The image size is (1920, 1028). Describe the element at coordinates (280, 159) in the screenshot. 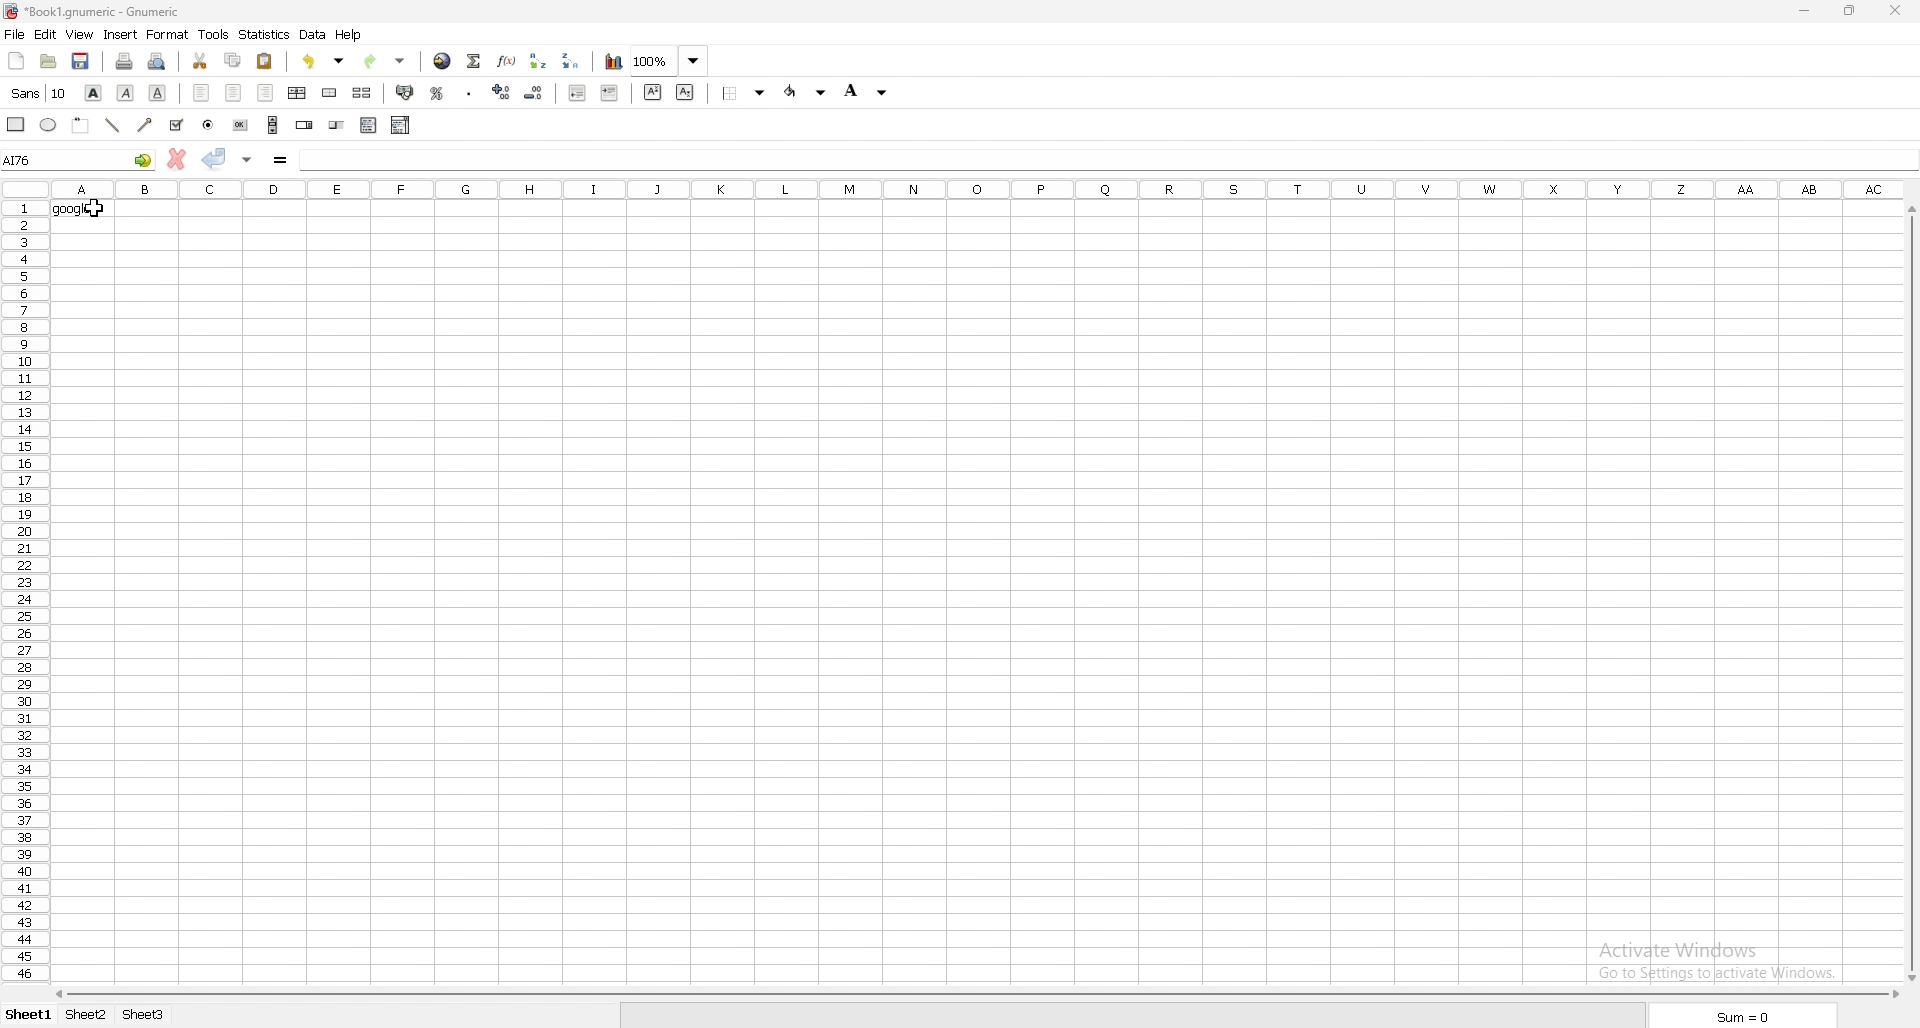

I see `formula` at that location.